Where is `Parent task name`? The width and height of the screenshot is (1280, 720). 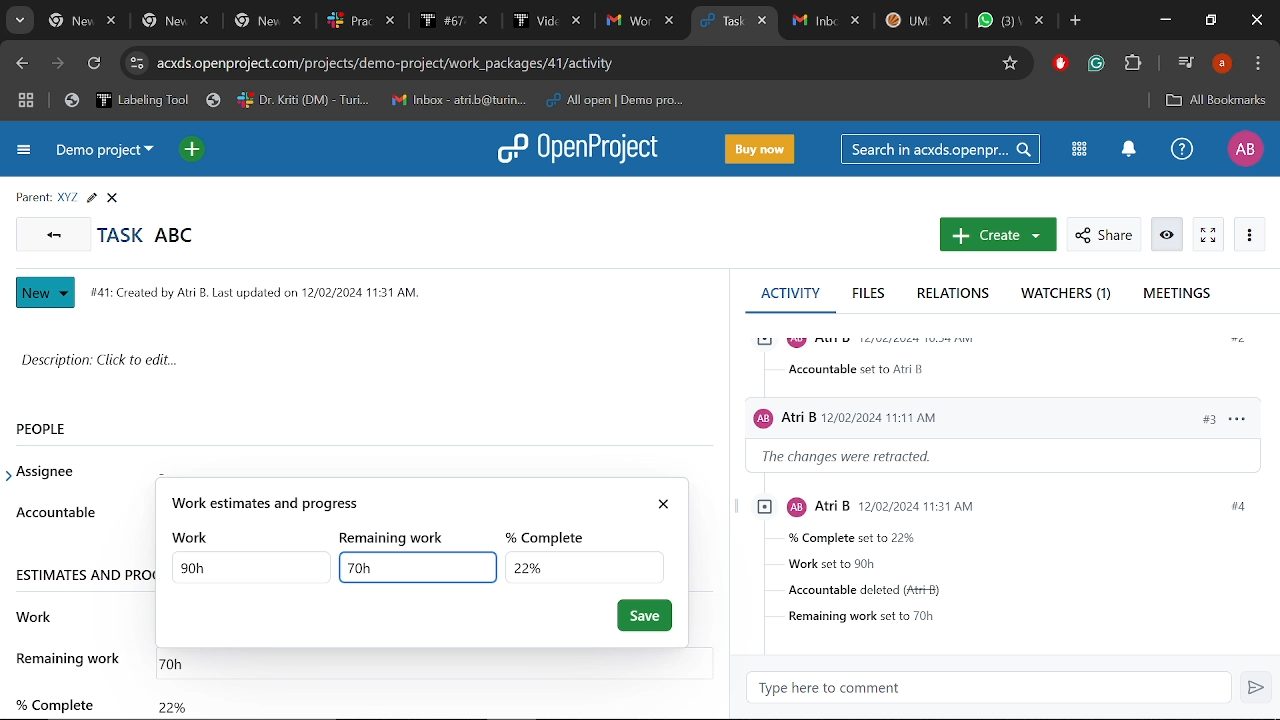
Parent task name is located at coordinates (66, 198).